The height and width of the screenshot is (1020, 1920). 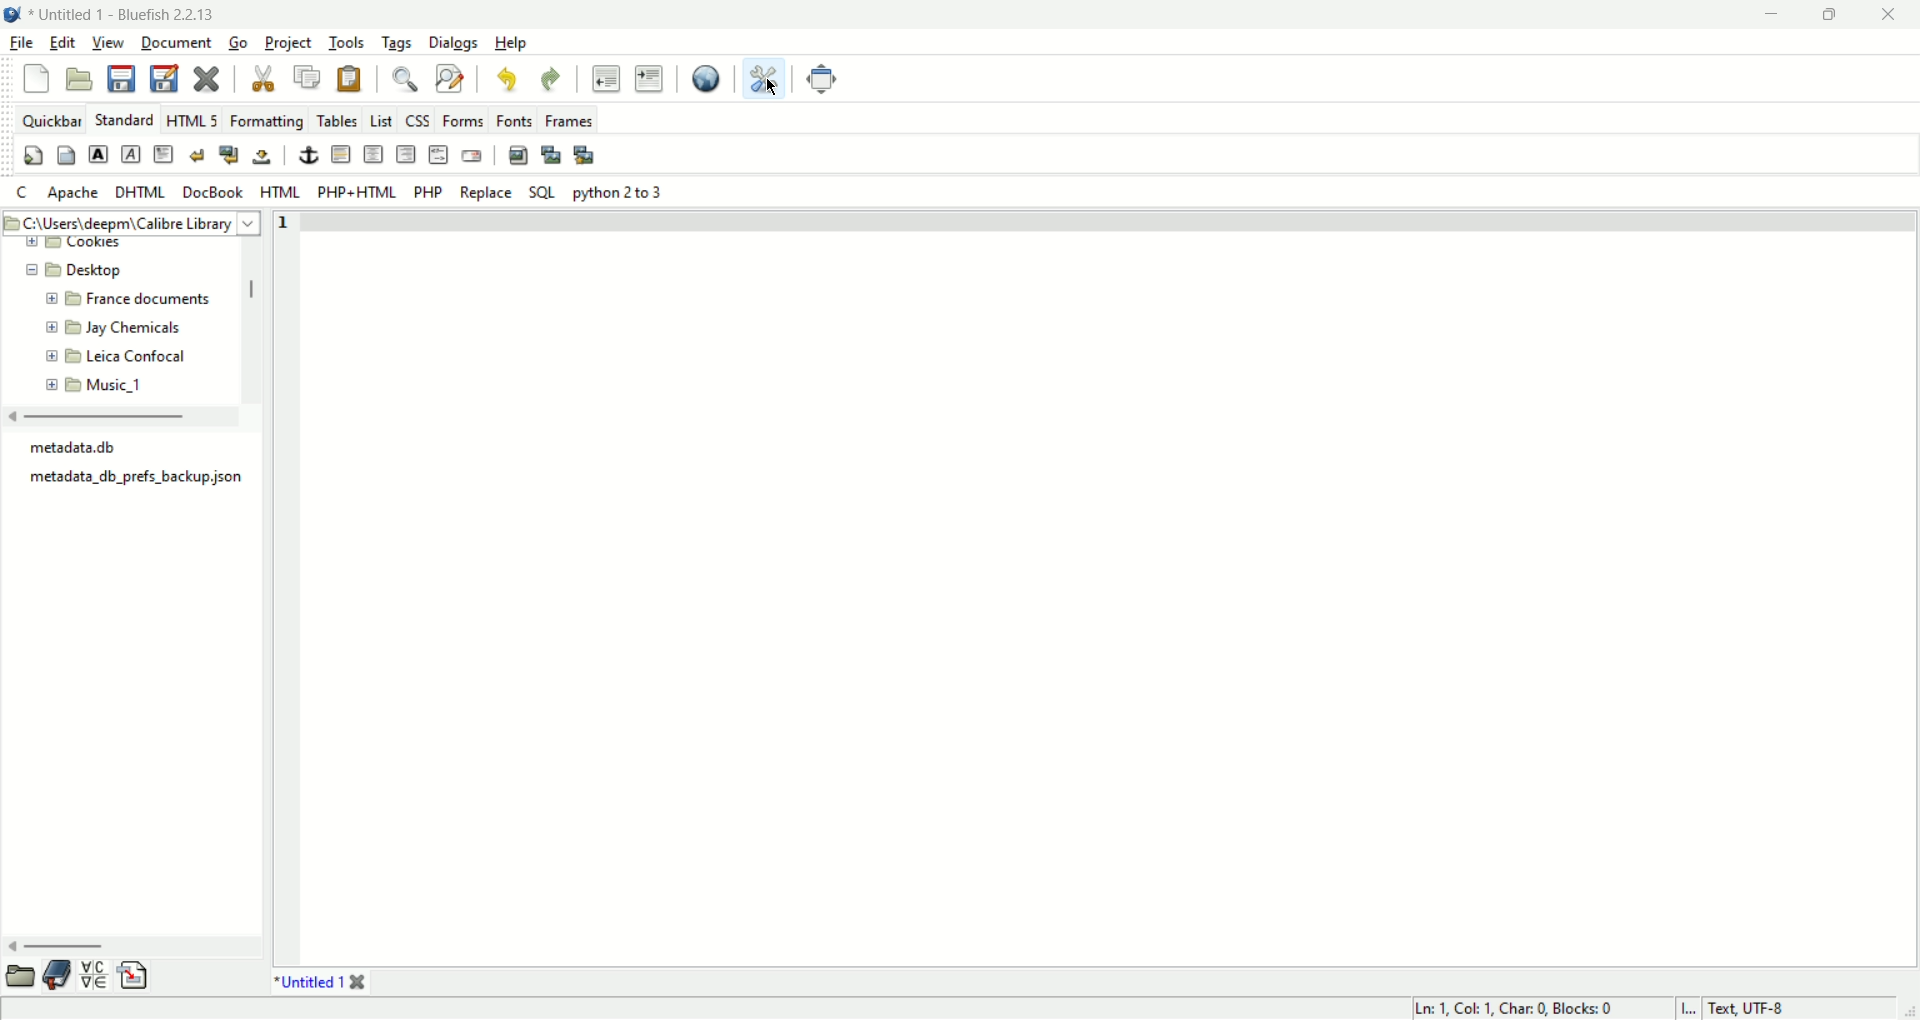 What do you see at coordinates (552, 156) in the screenshot?
I see `insert thumbnail` at bounding box center [552, 156].